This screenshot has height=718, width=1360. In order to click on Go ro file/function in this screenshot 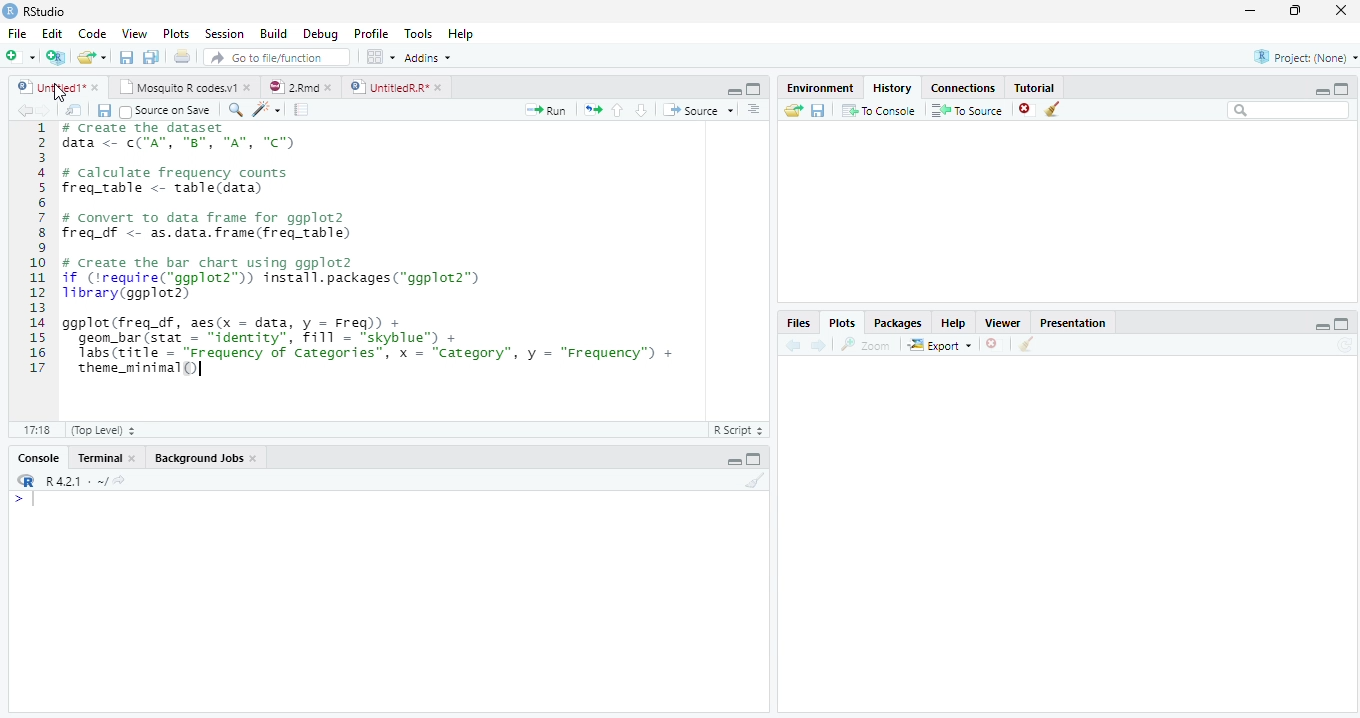, I will do `click(275, 58)`.